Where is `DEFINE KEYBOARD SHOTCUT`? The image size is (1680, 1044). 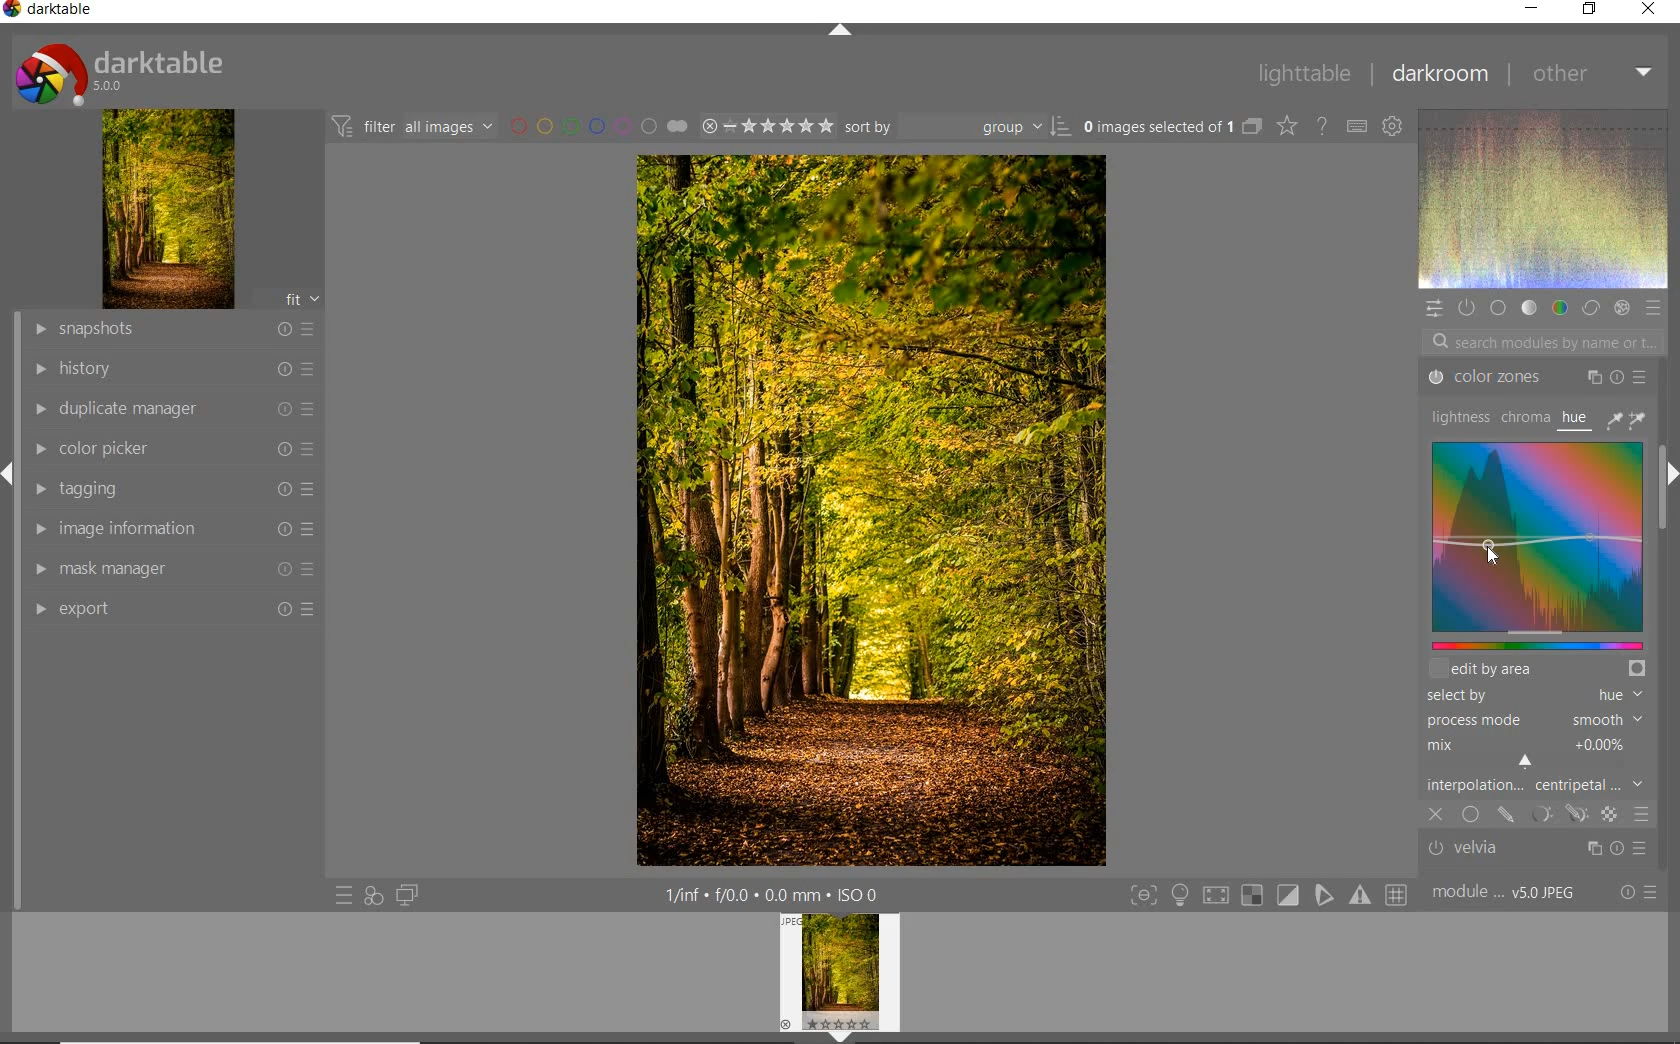
DEFINE KEYBOARD SHOTCUT is located at coordinates (1358, 125).